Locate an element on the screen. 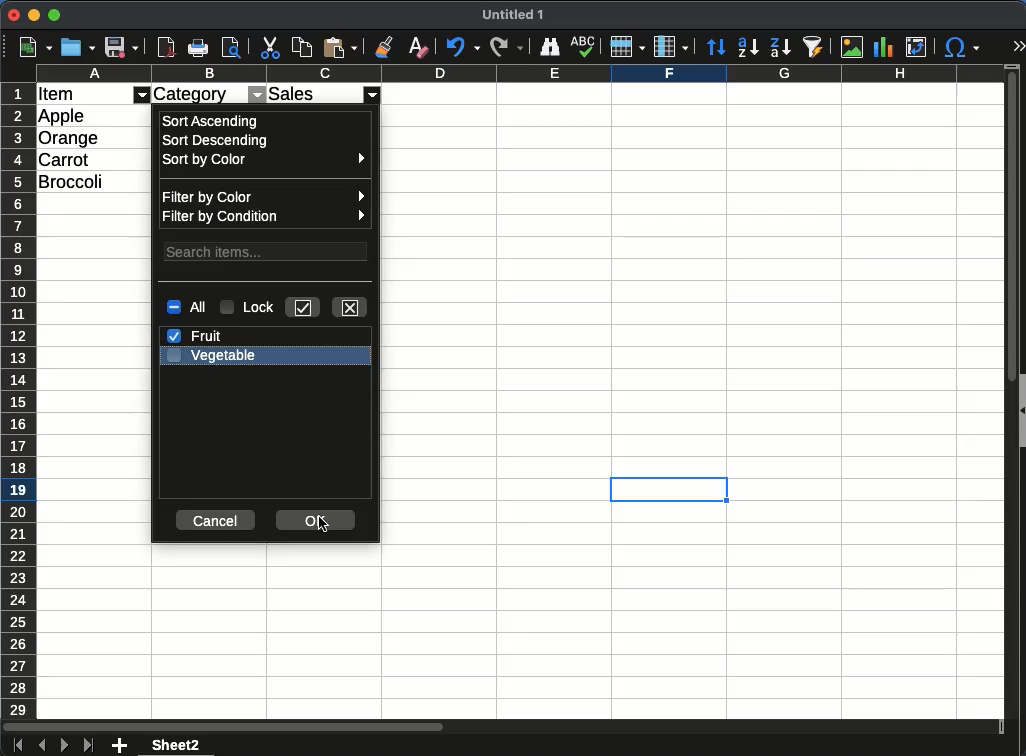 The image size is (1026, 756). autofilter is located at coordinates (815, 48).